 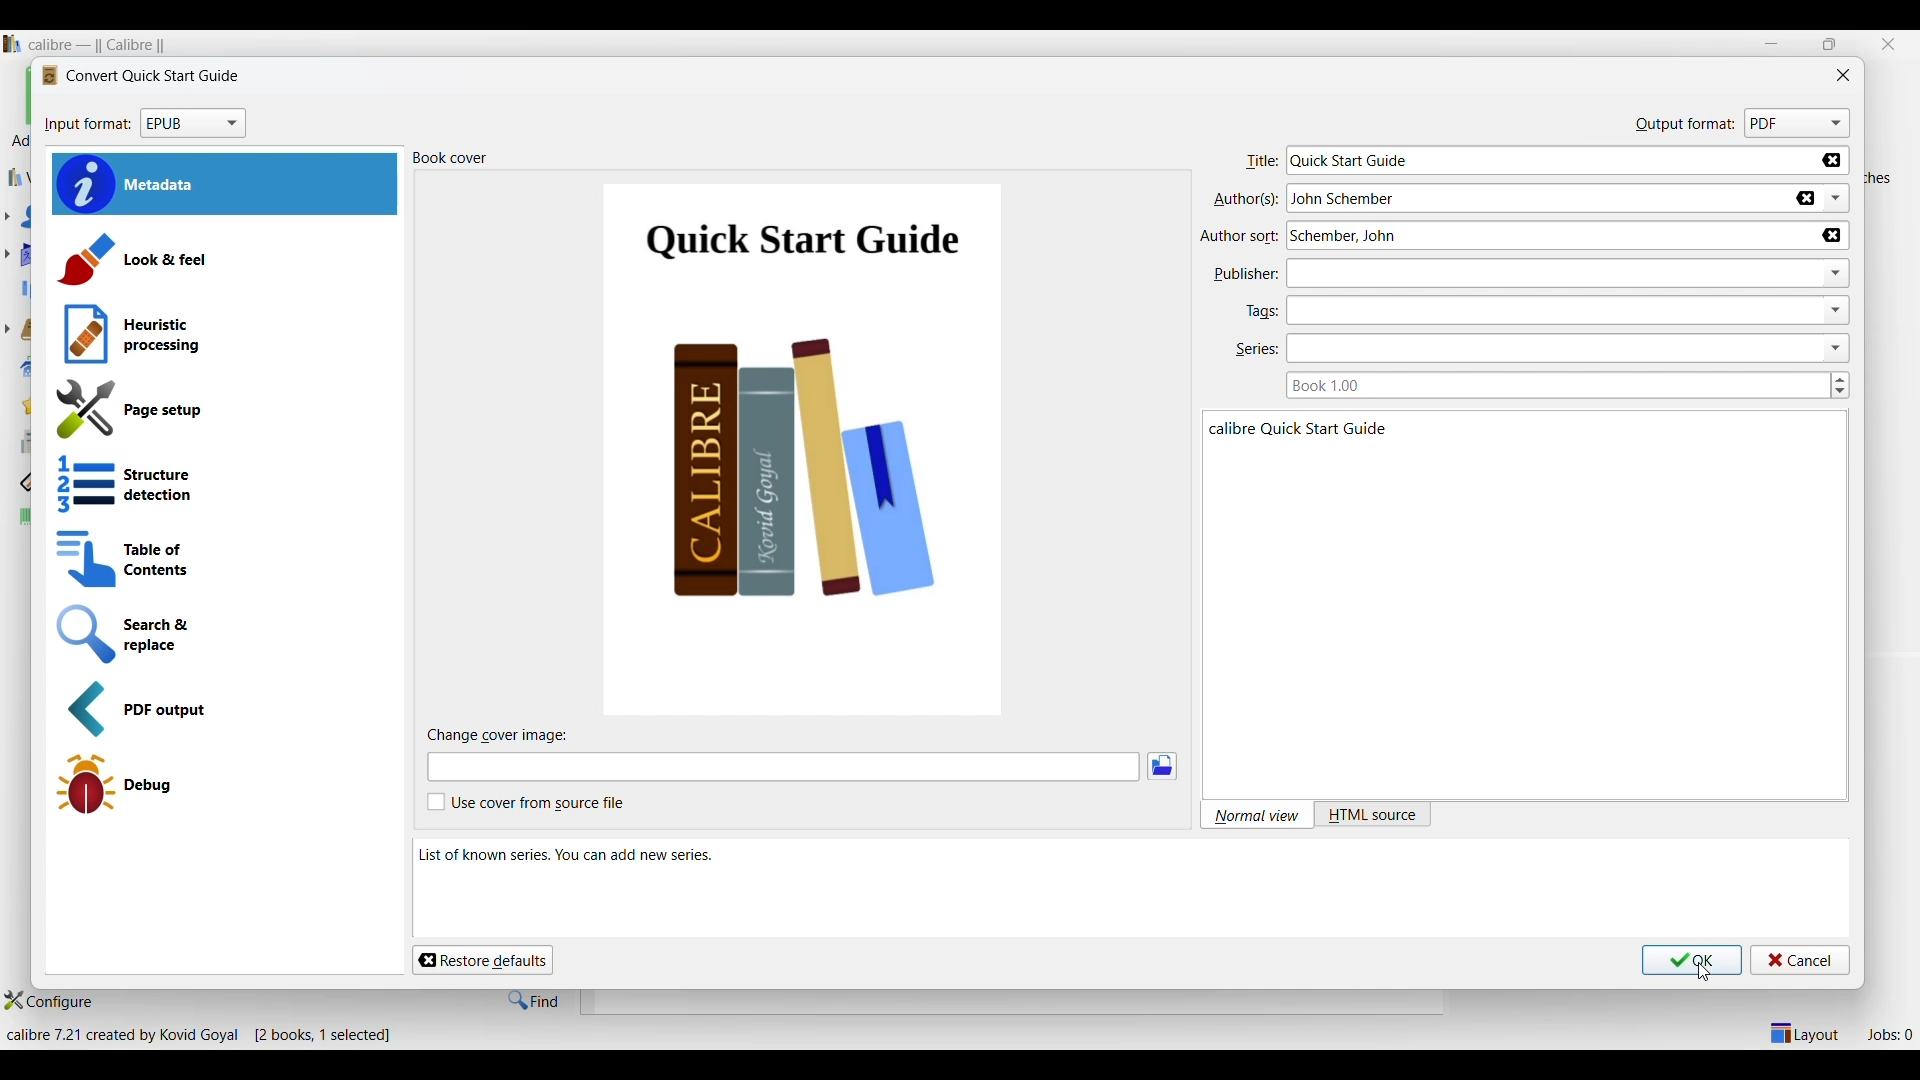 I want to click on Debug, so click(x=223, y=785).